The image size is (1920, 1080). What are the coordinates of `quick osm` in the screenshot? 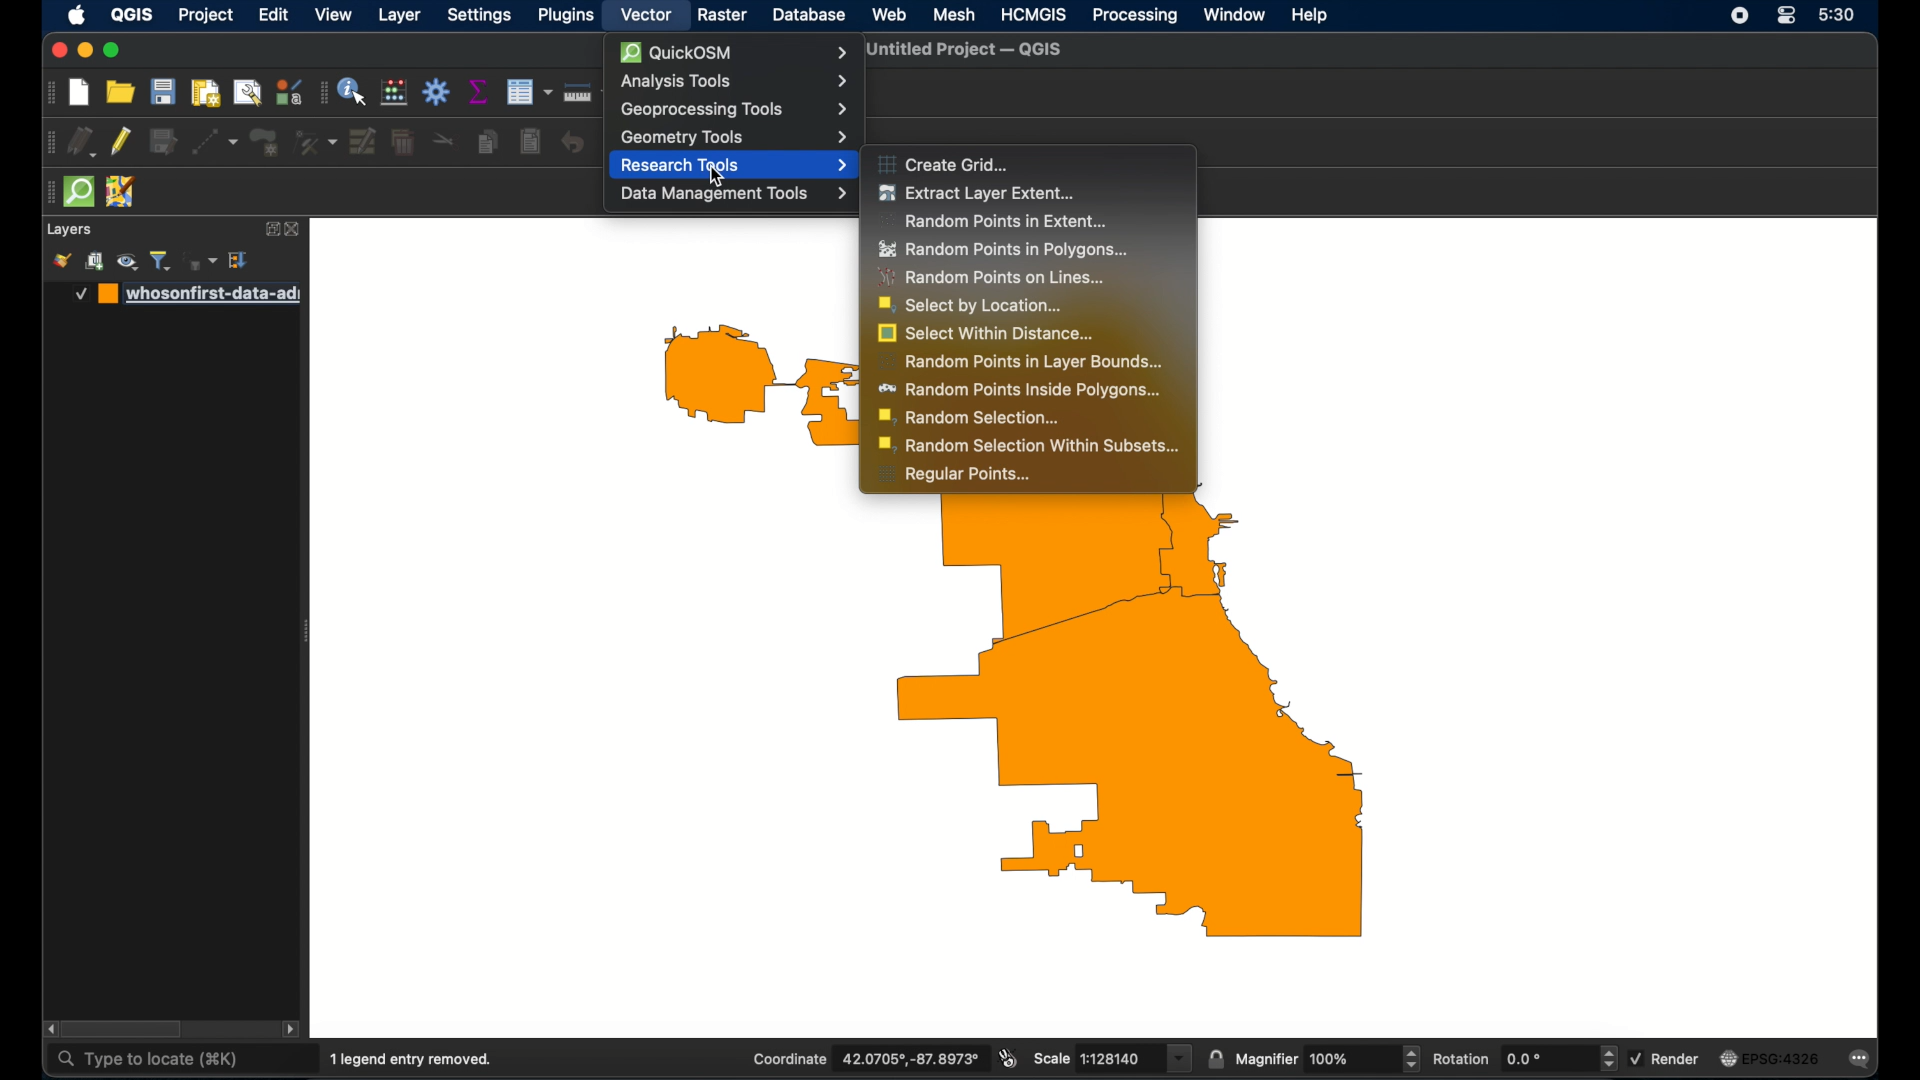 It's located at (78, 190).